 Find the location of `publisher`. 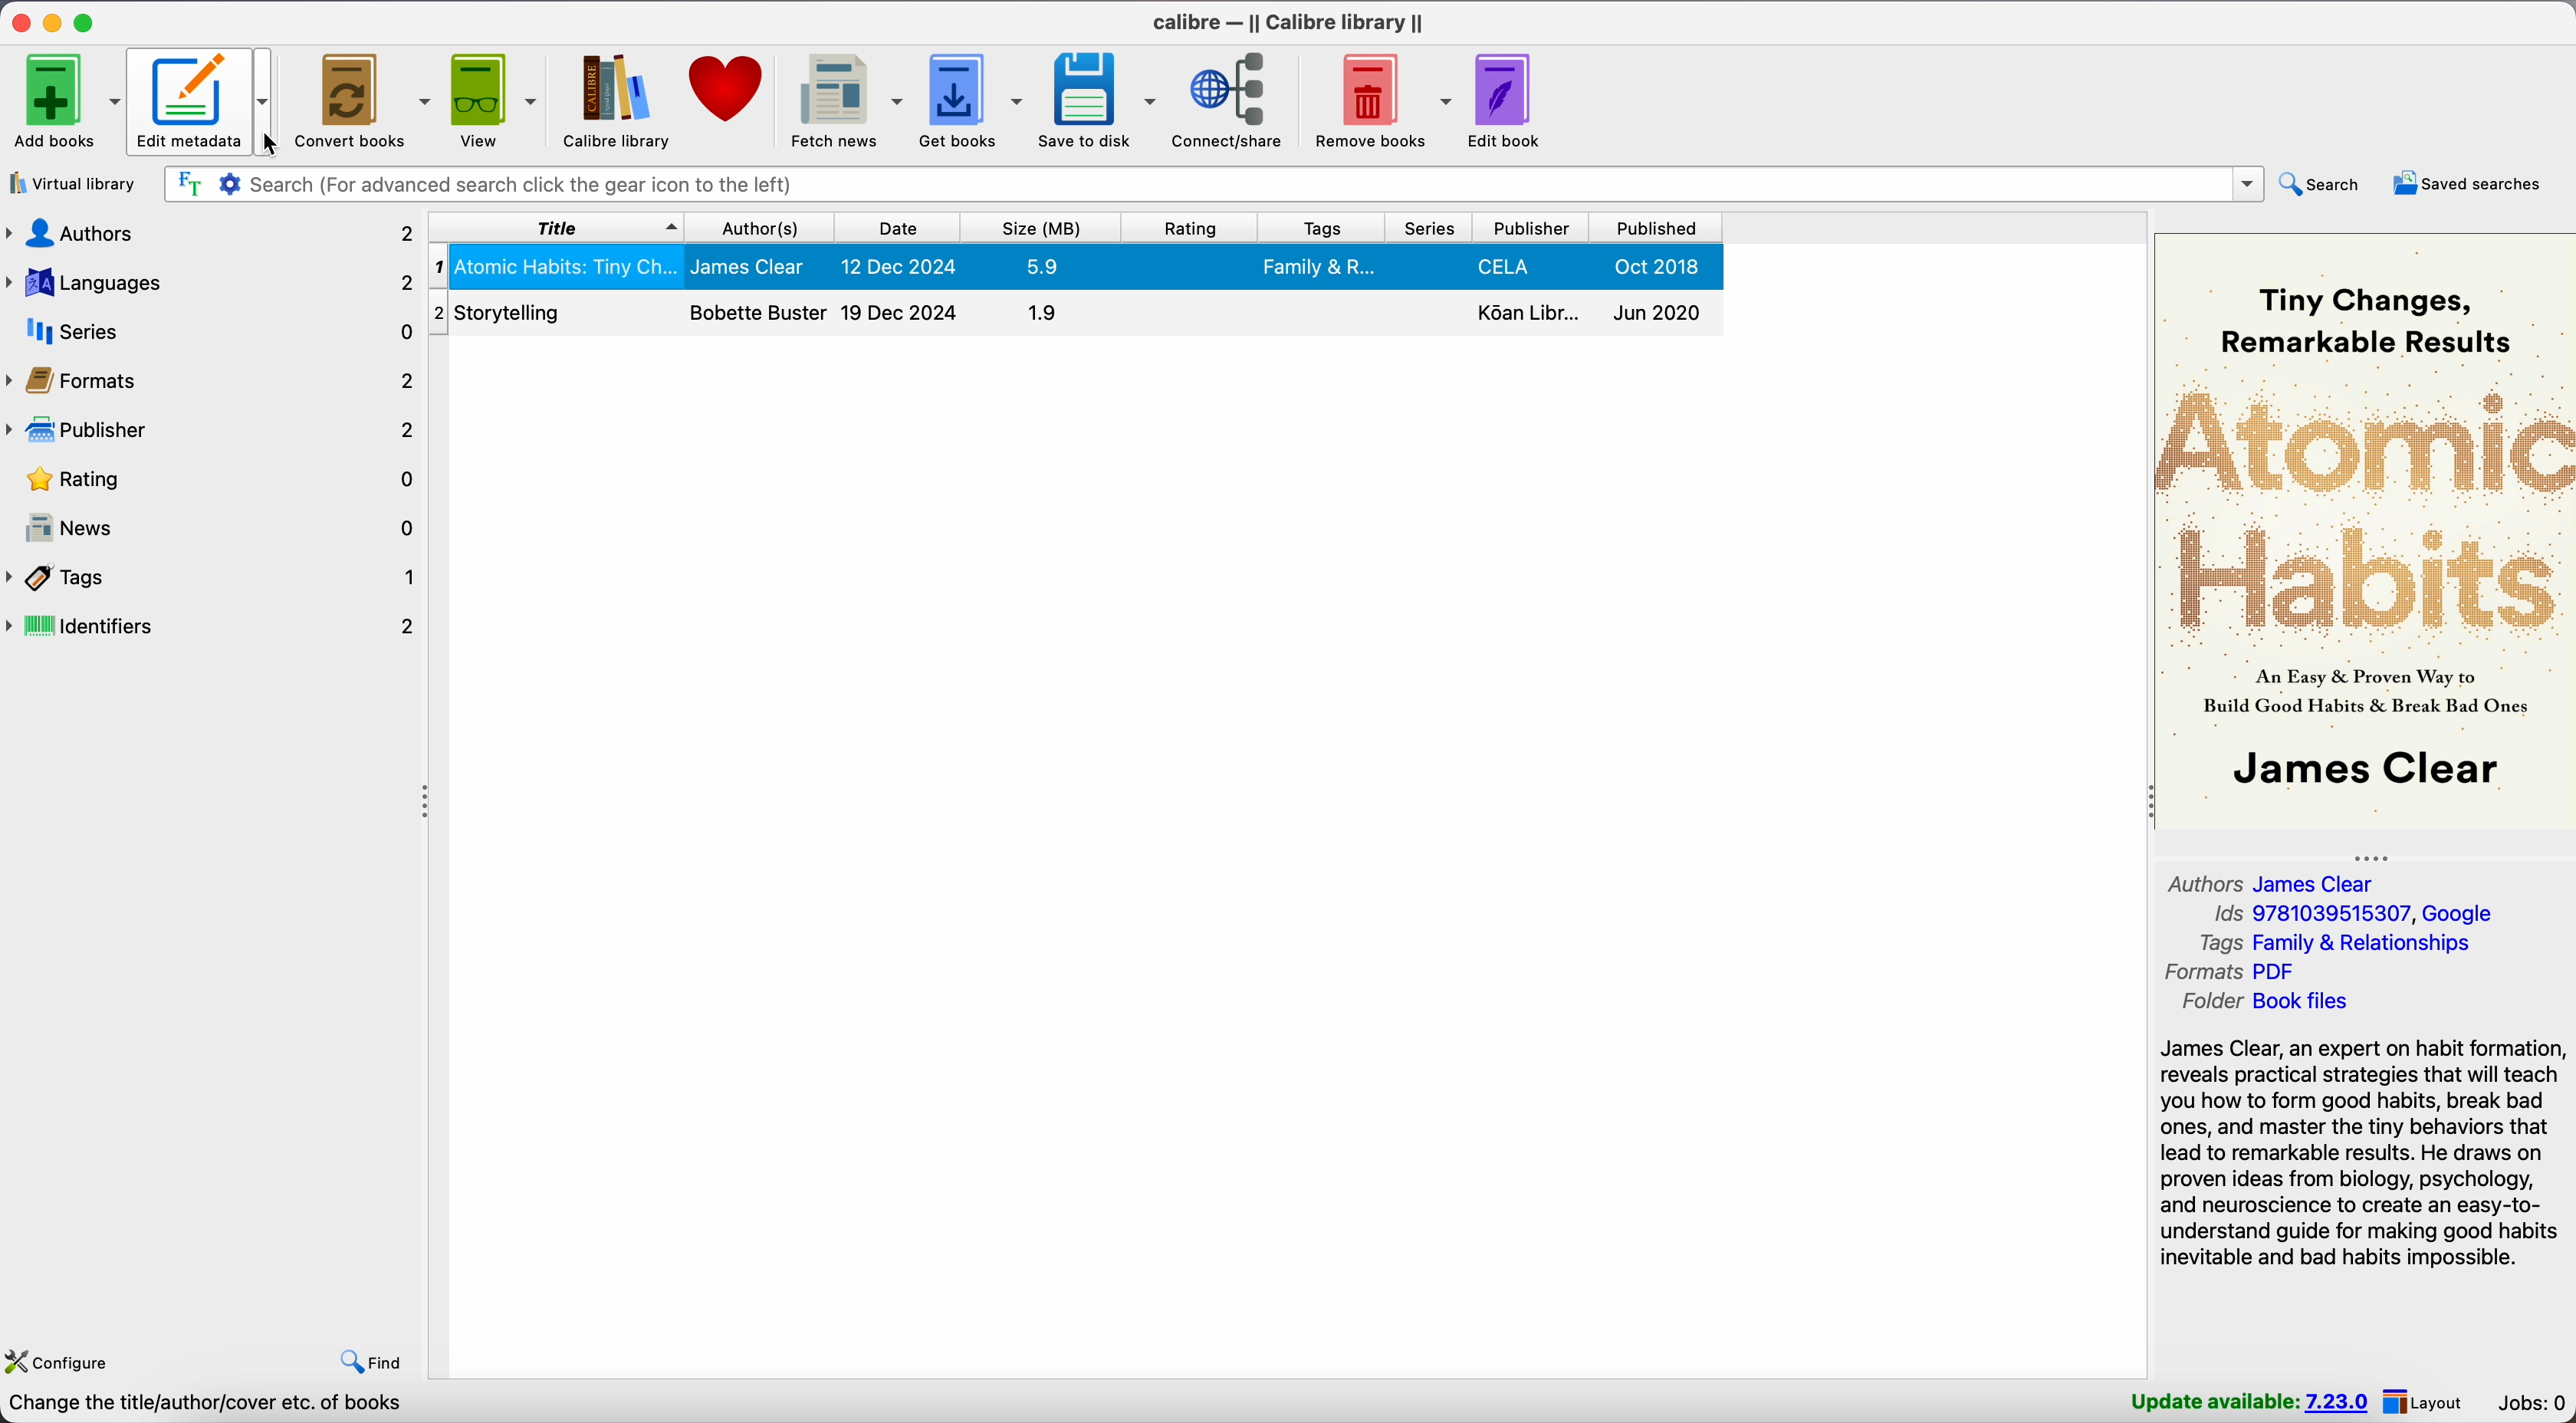

publisher is located at coordinates (214, 429).